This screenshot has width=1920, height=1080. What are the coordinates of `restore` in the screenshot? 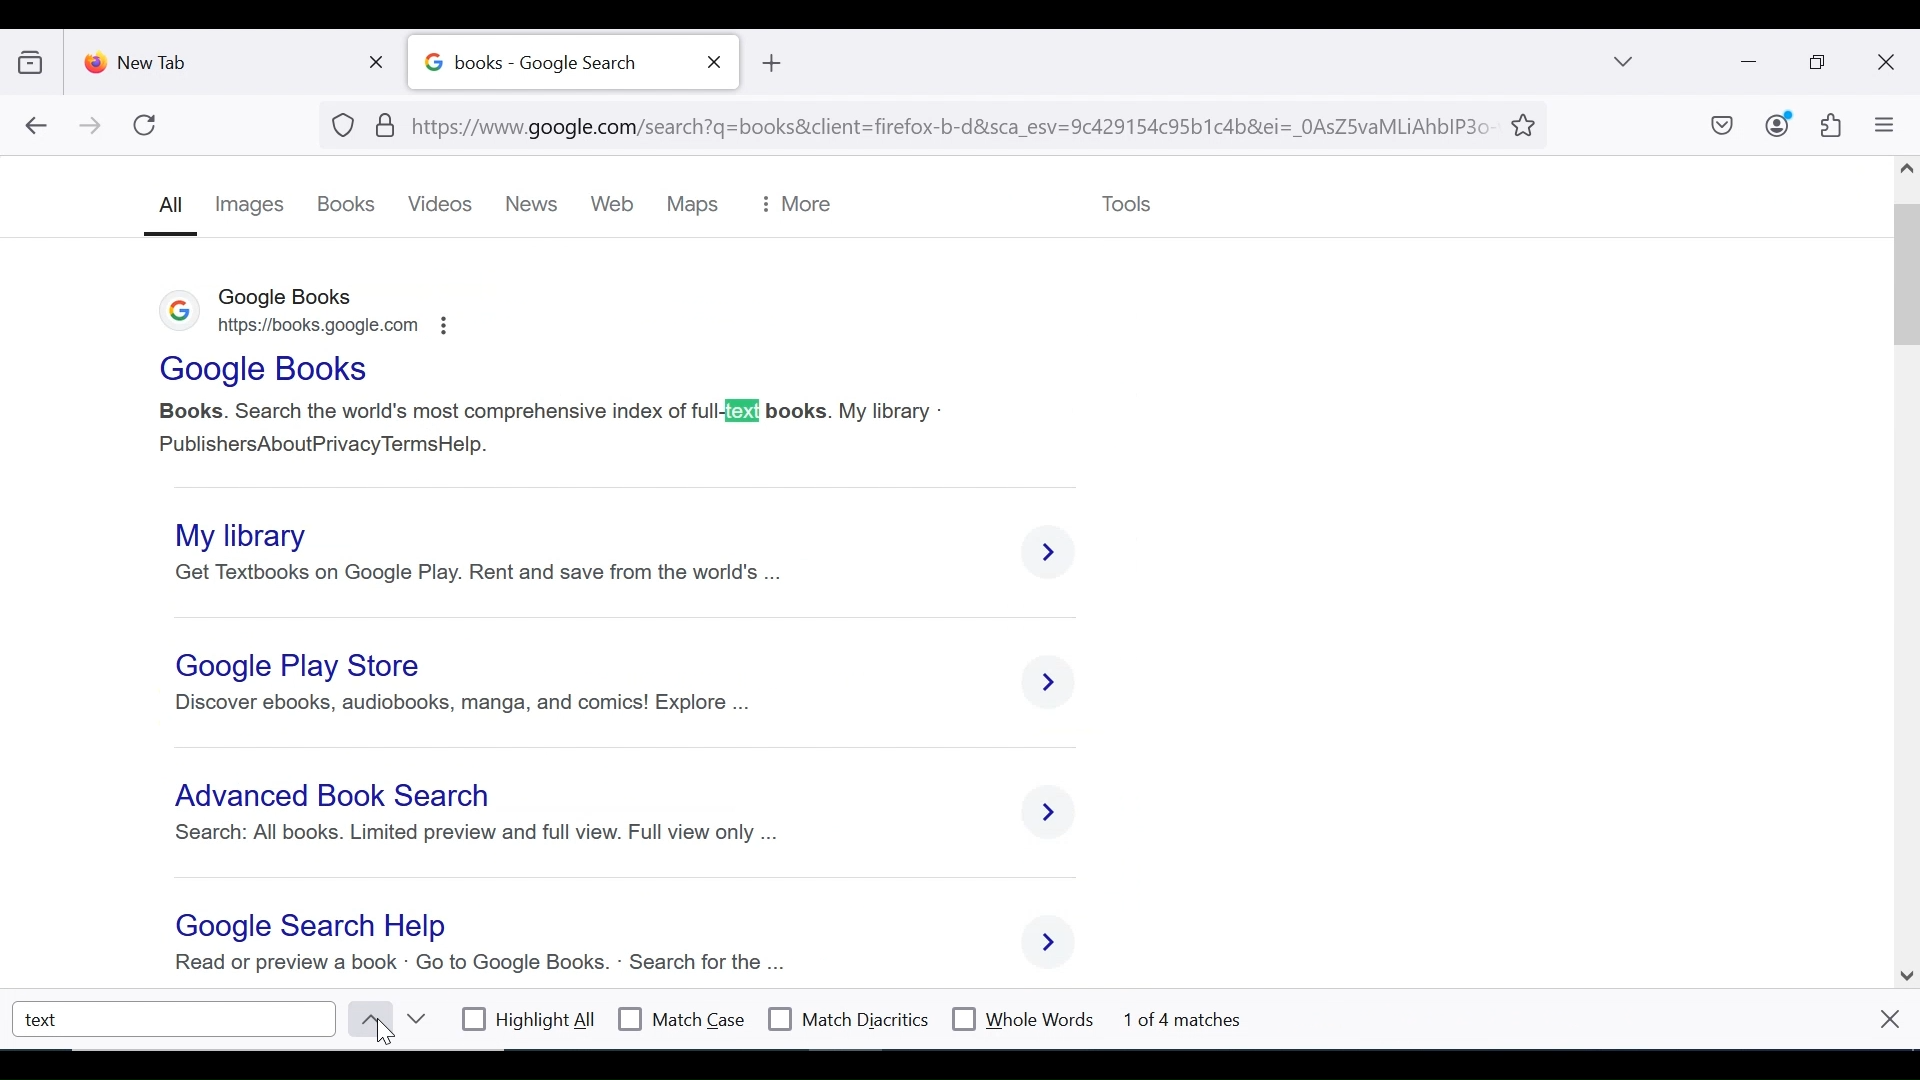 It's located at (1820, 63).